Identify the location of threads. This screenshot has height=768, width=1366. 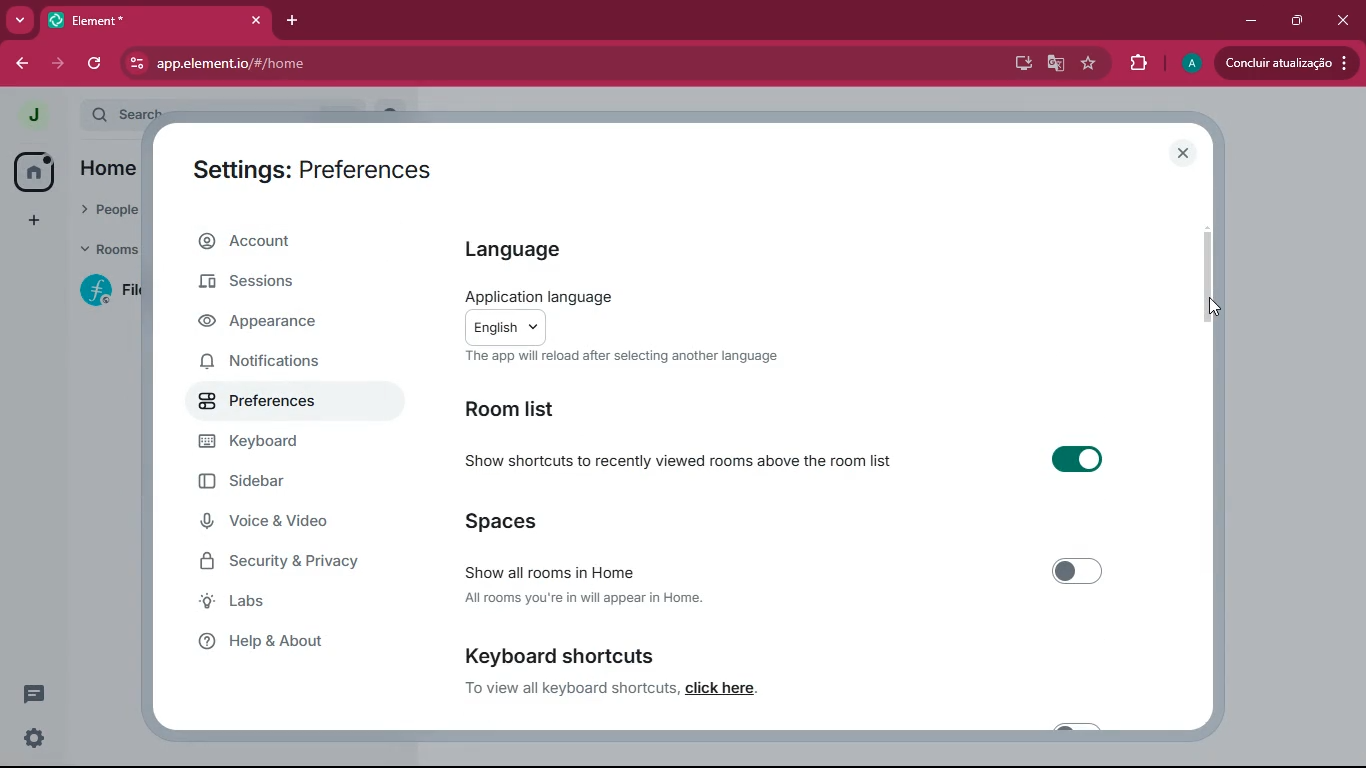
(34, 694).